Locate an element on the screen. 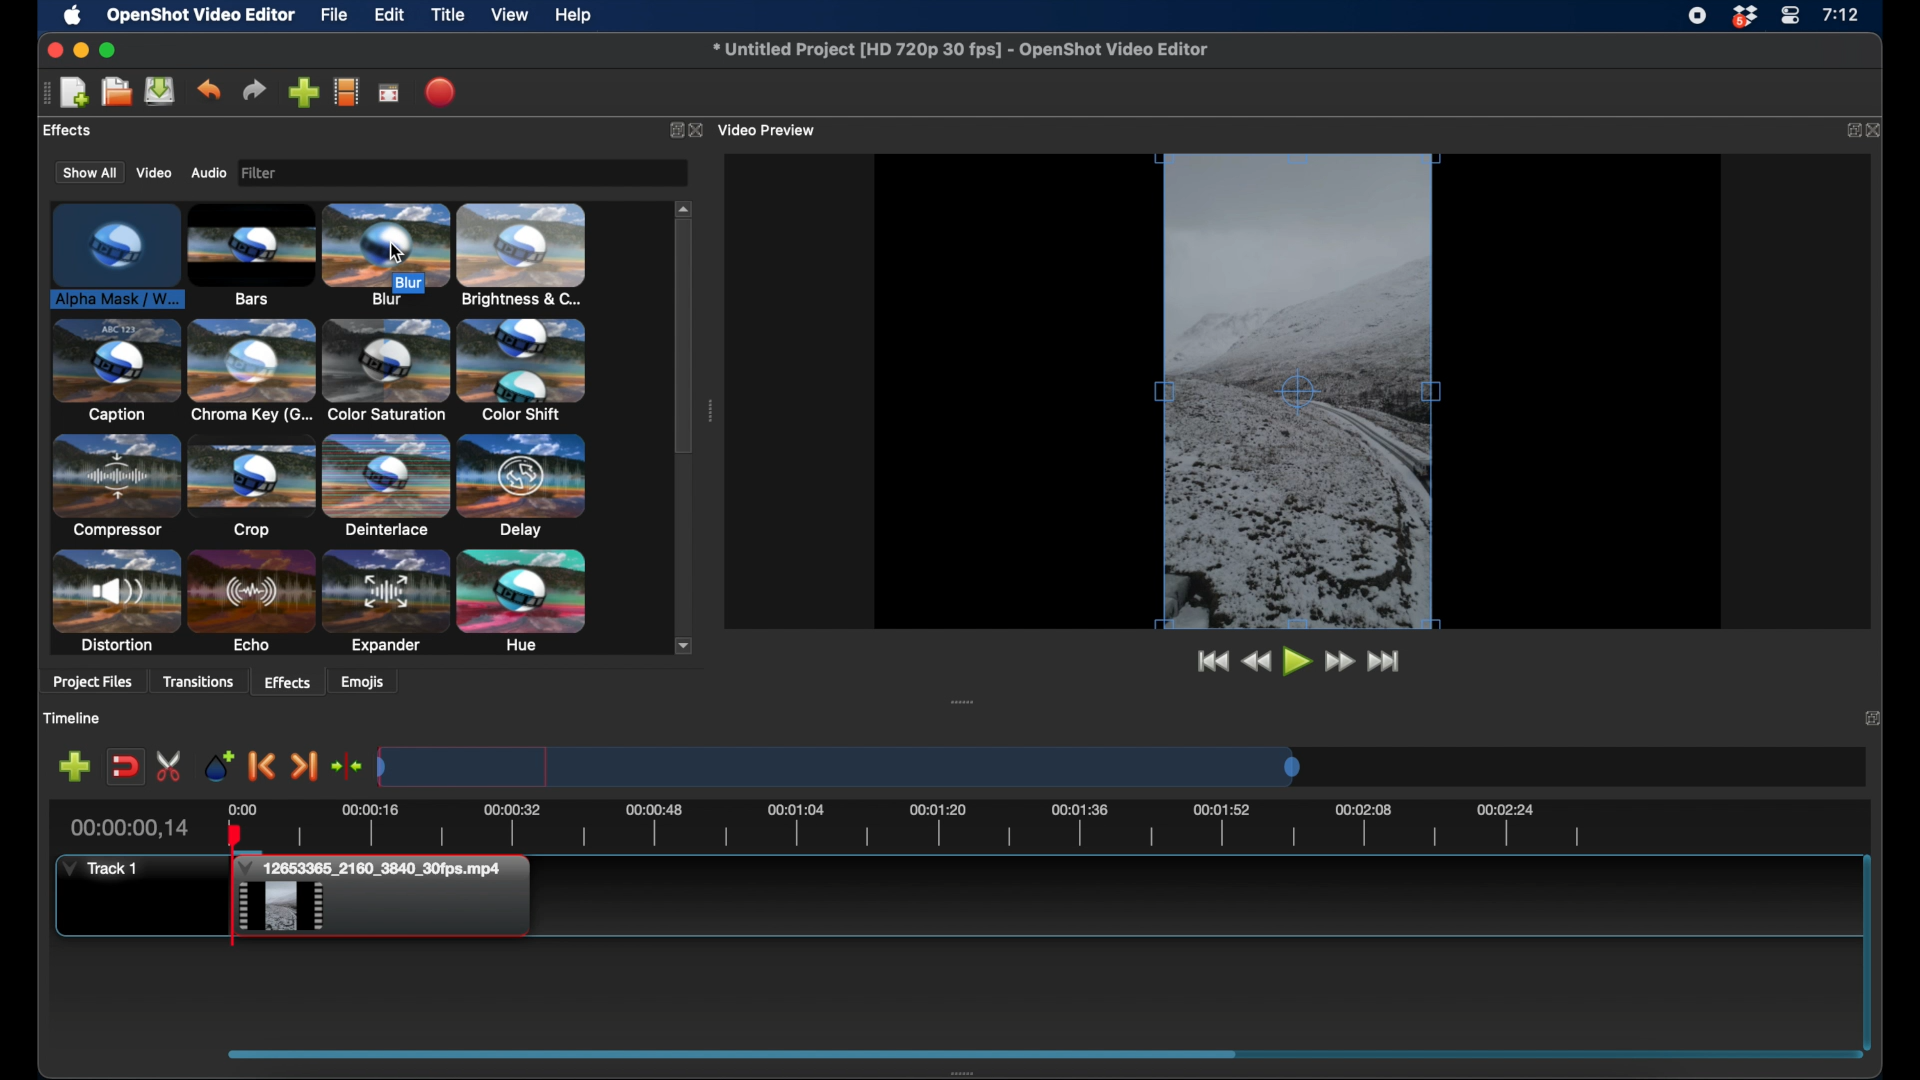  open project is located at coordinates (114, 92).